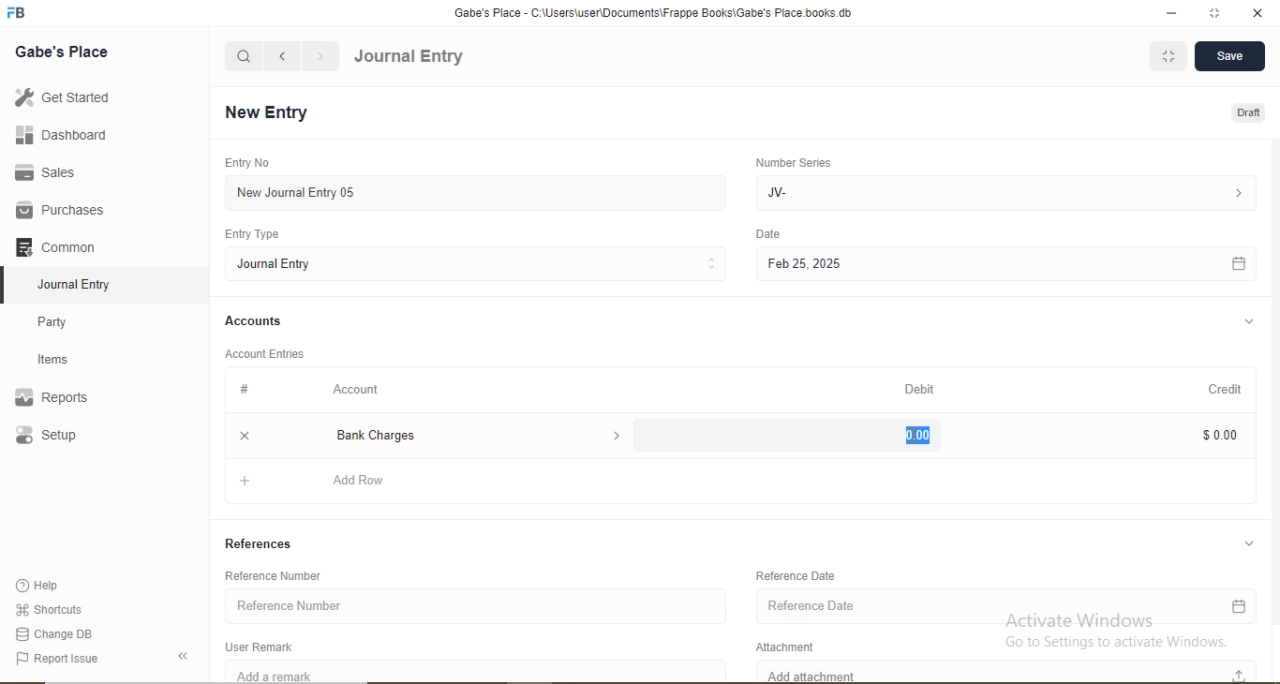  I want to click on Account Entries, so click(263, 352).